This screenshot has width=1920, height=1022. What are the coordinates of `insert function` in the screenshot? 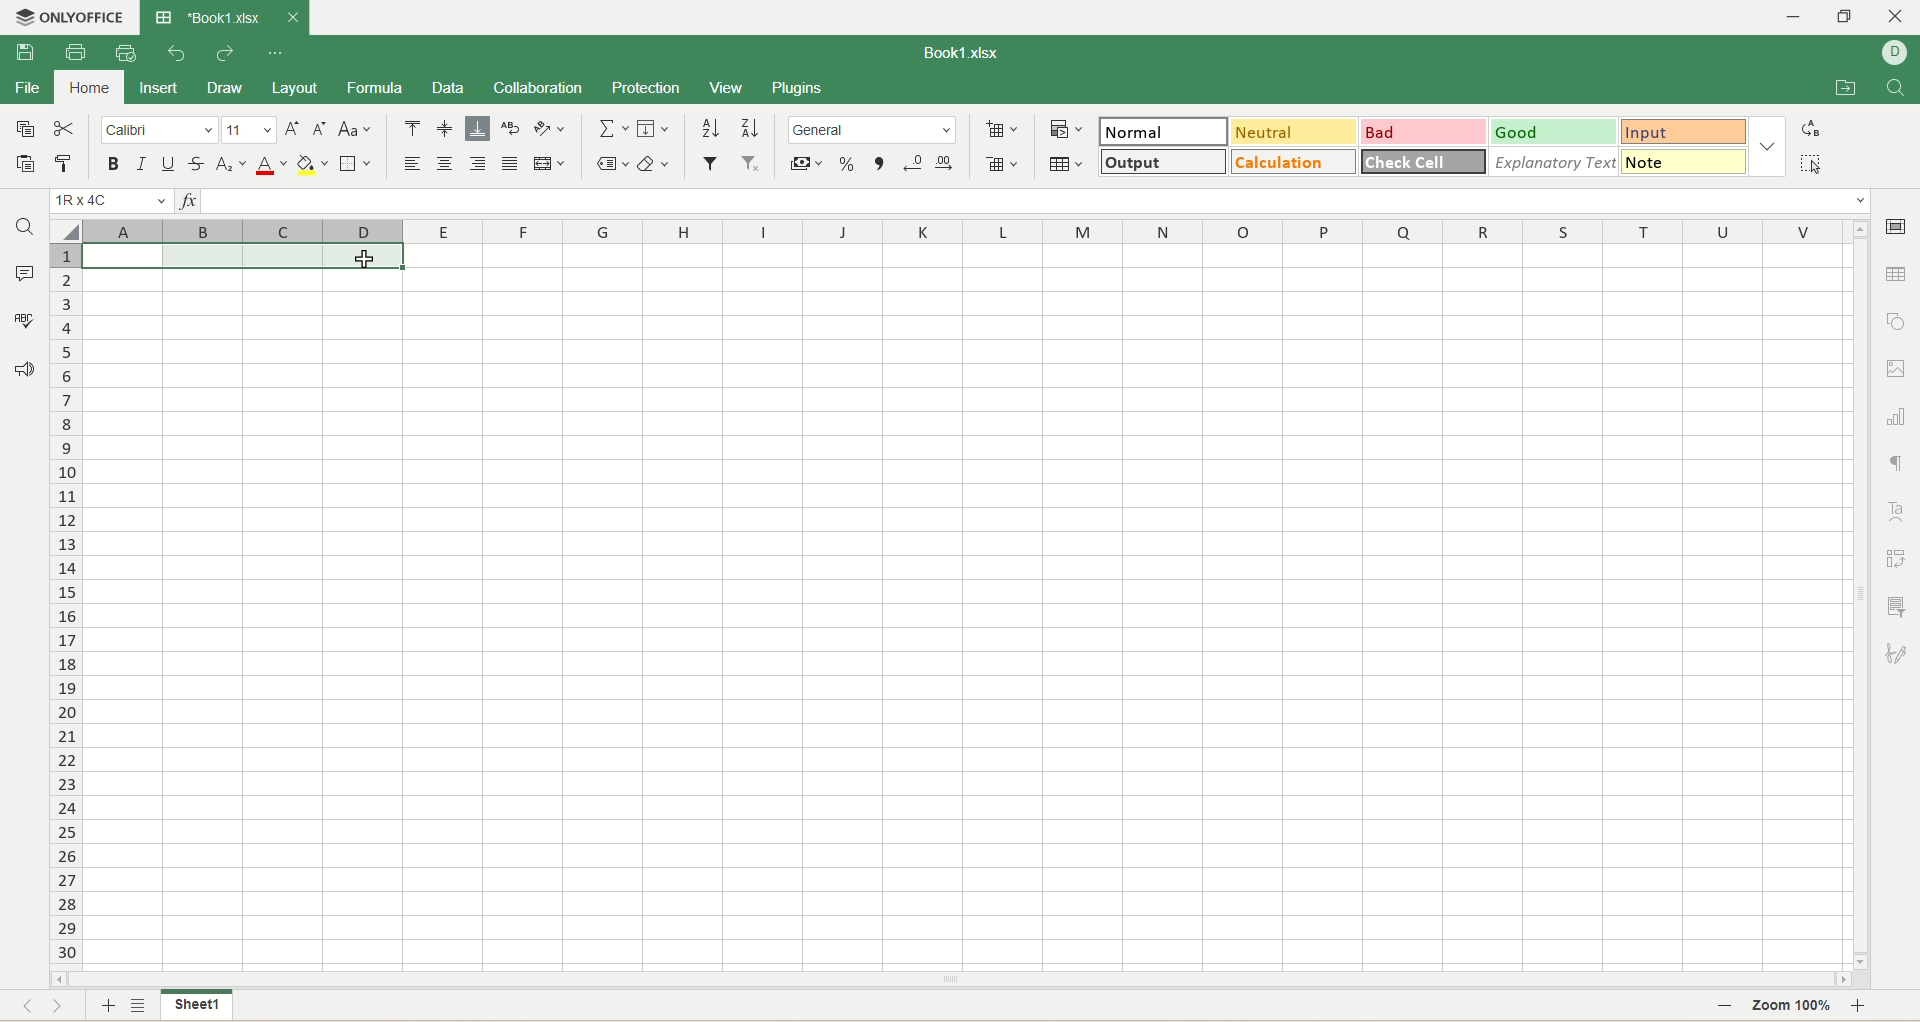 It's located at (188, 201).